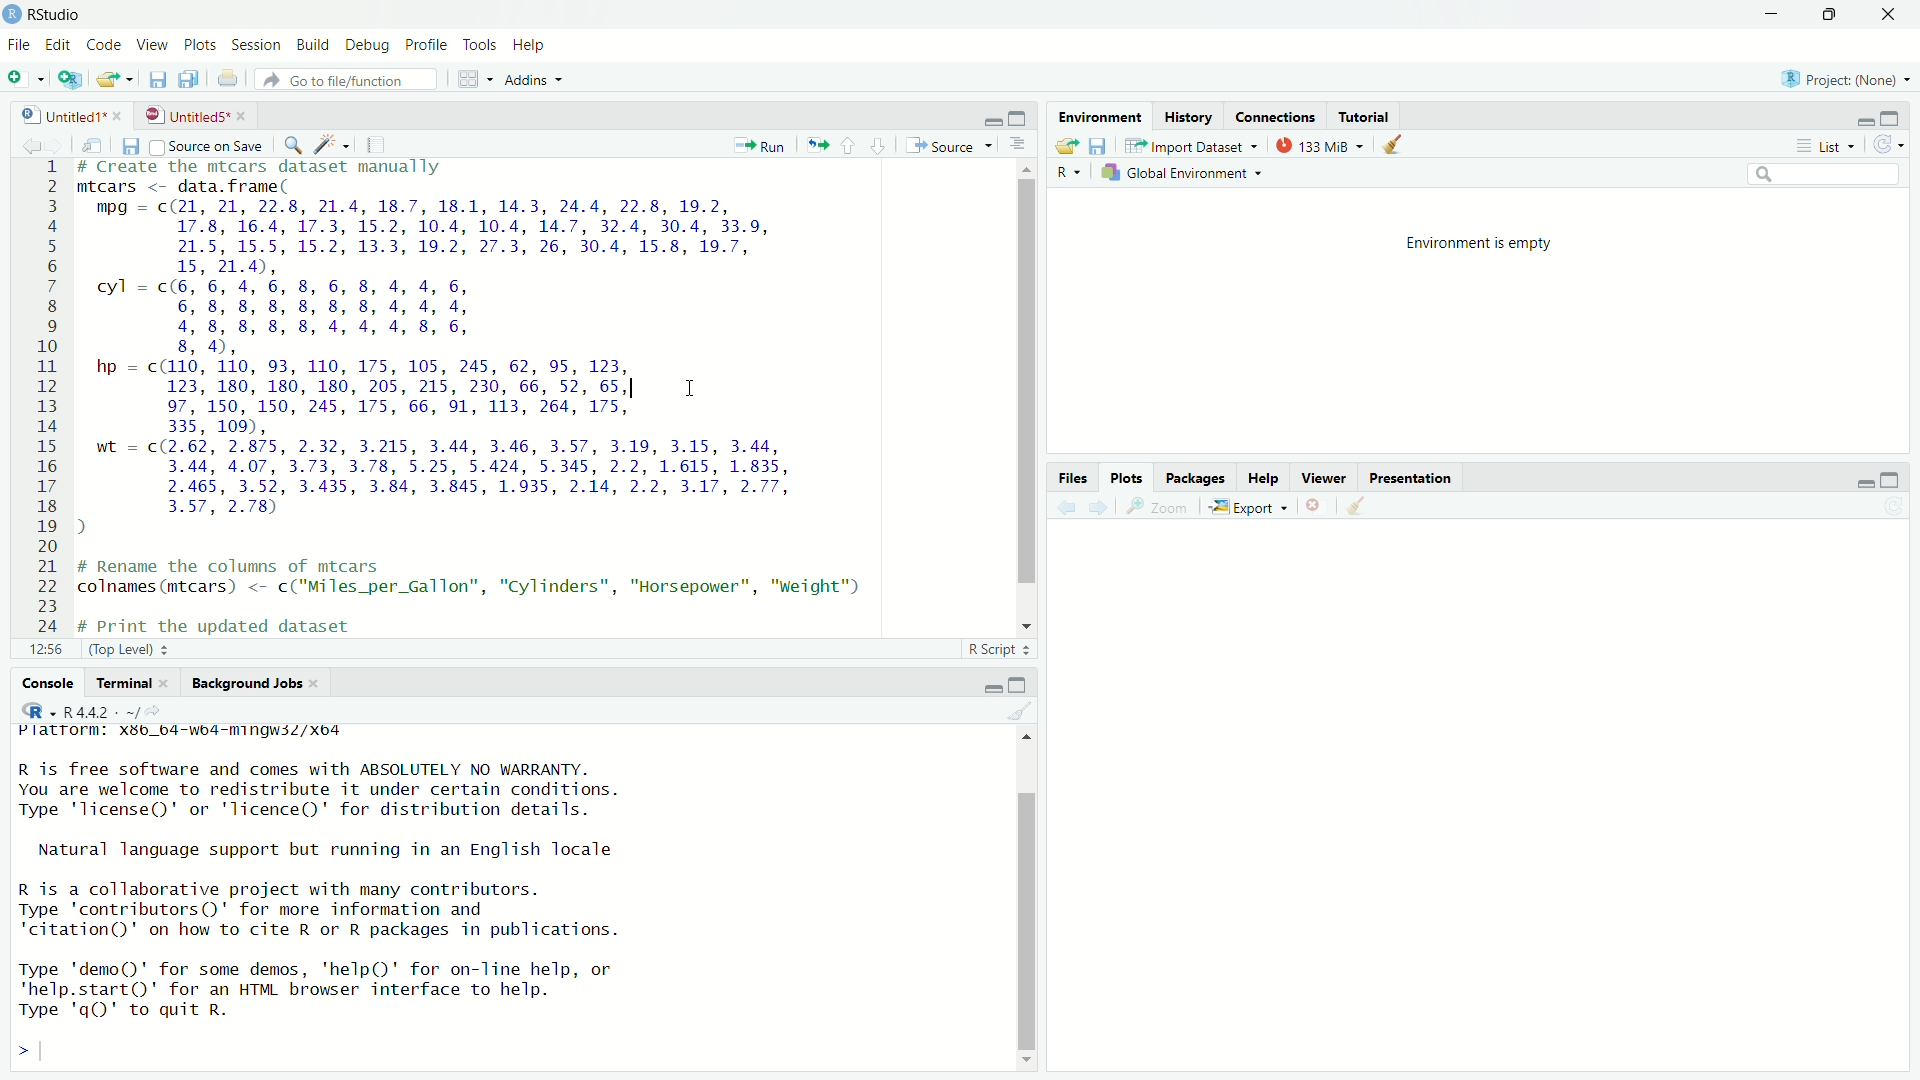 Image resolution: width=1920 pixels, height=1080 pixels. Describe the element at coordinates (345, 80) in the screenshot. I see `b Go to file/function` at that location.